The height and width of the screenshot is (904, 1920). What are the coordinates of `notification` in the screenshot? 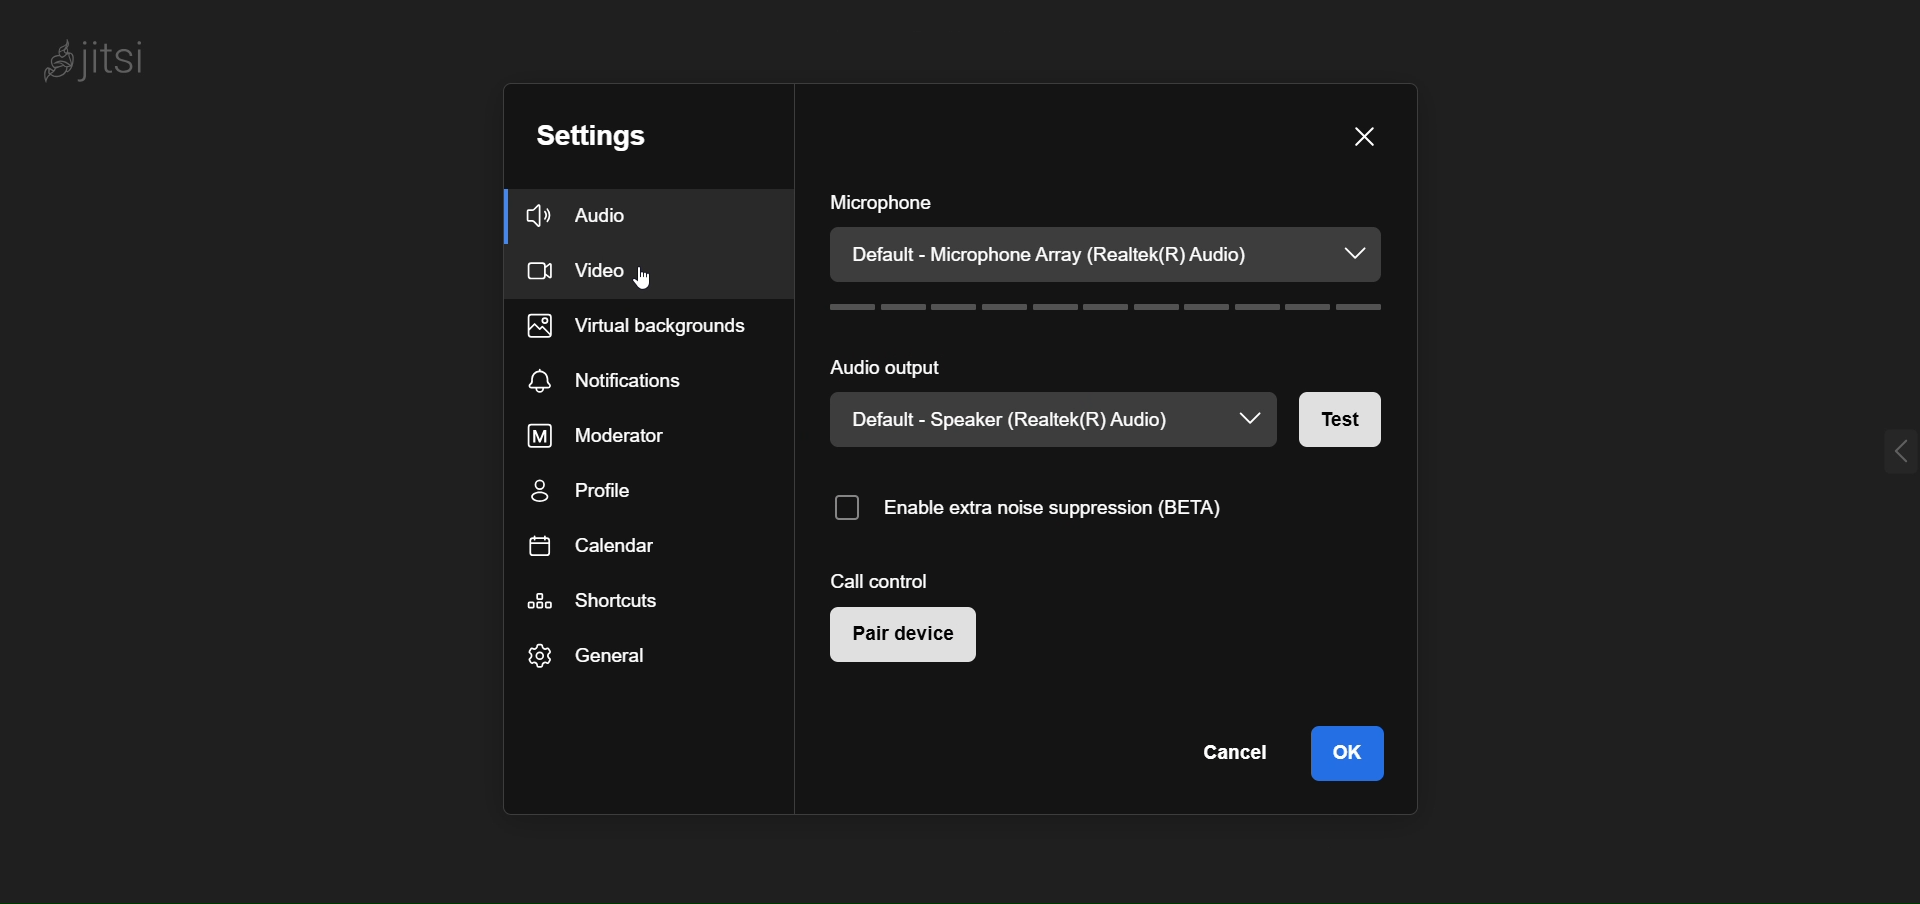 It's located at (618, 378).